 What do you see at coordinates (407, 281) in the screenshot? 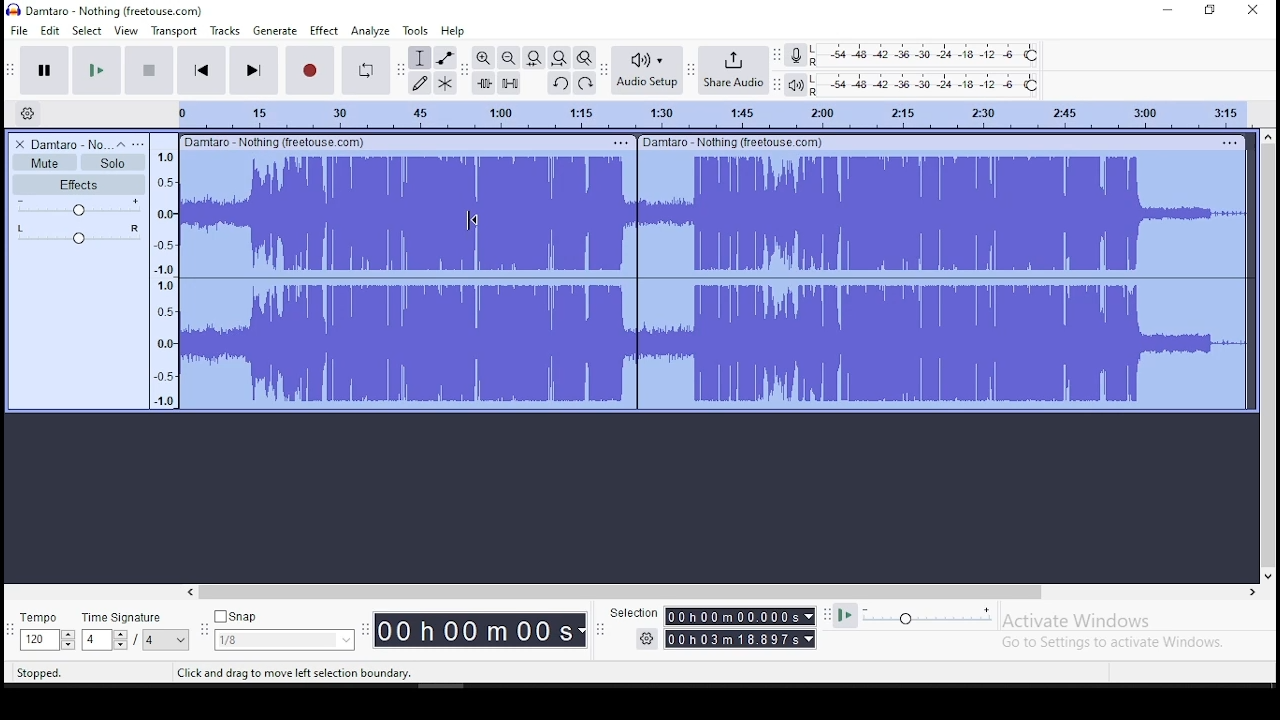
I see `audio clip` at bounding box center [407, 281].